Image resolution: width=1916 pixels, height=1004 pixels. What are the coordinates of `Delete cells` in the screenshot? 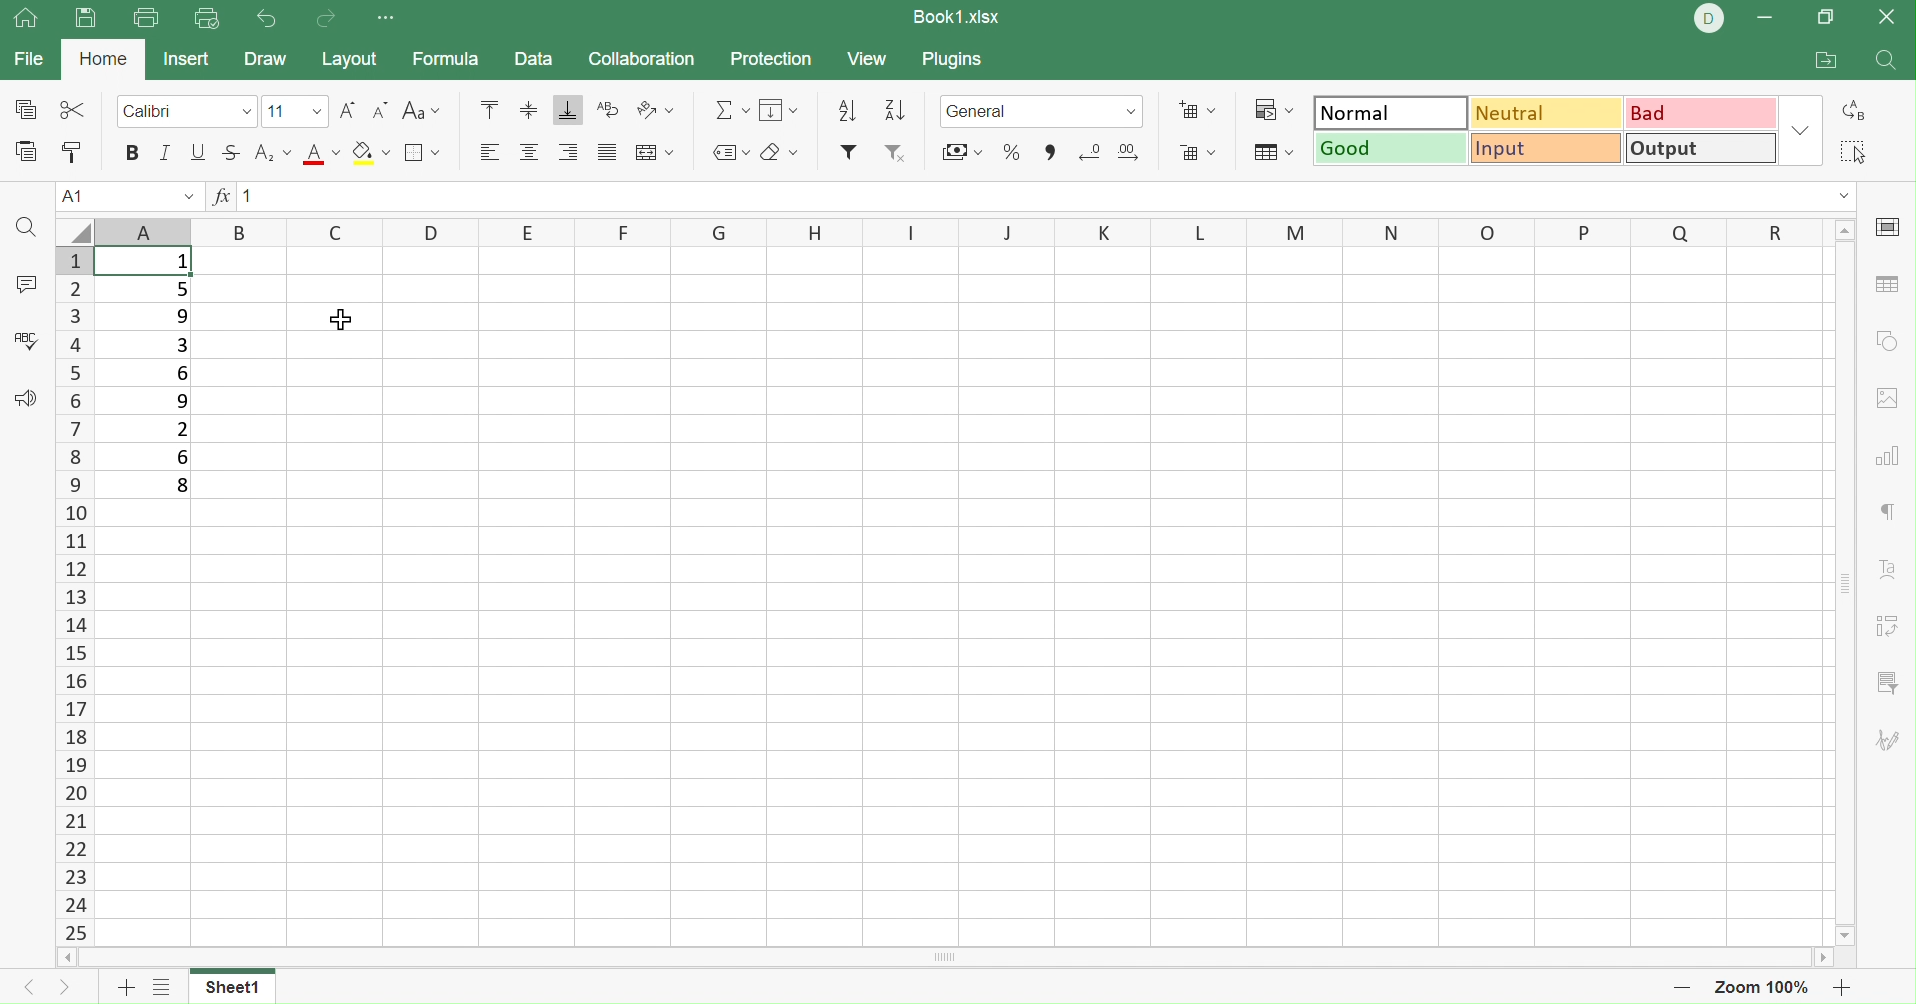 It's located at (1199, 156).